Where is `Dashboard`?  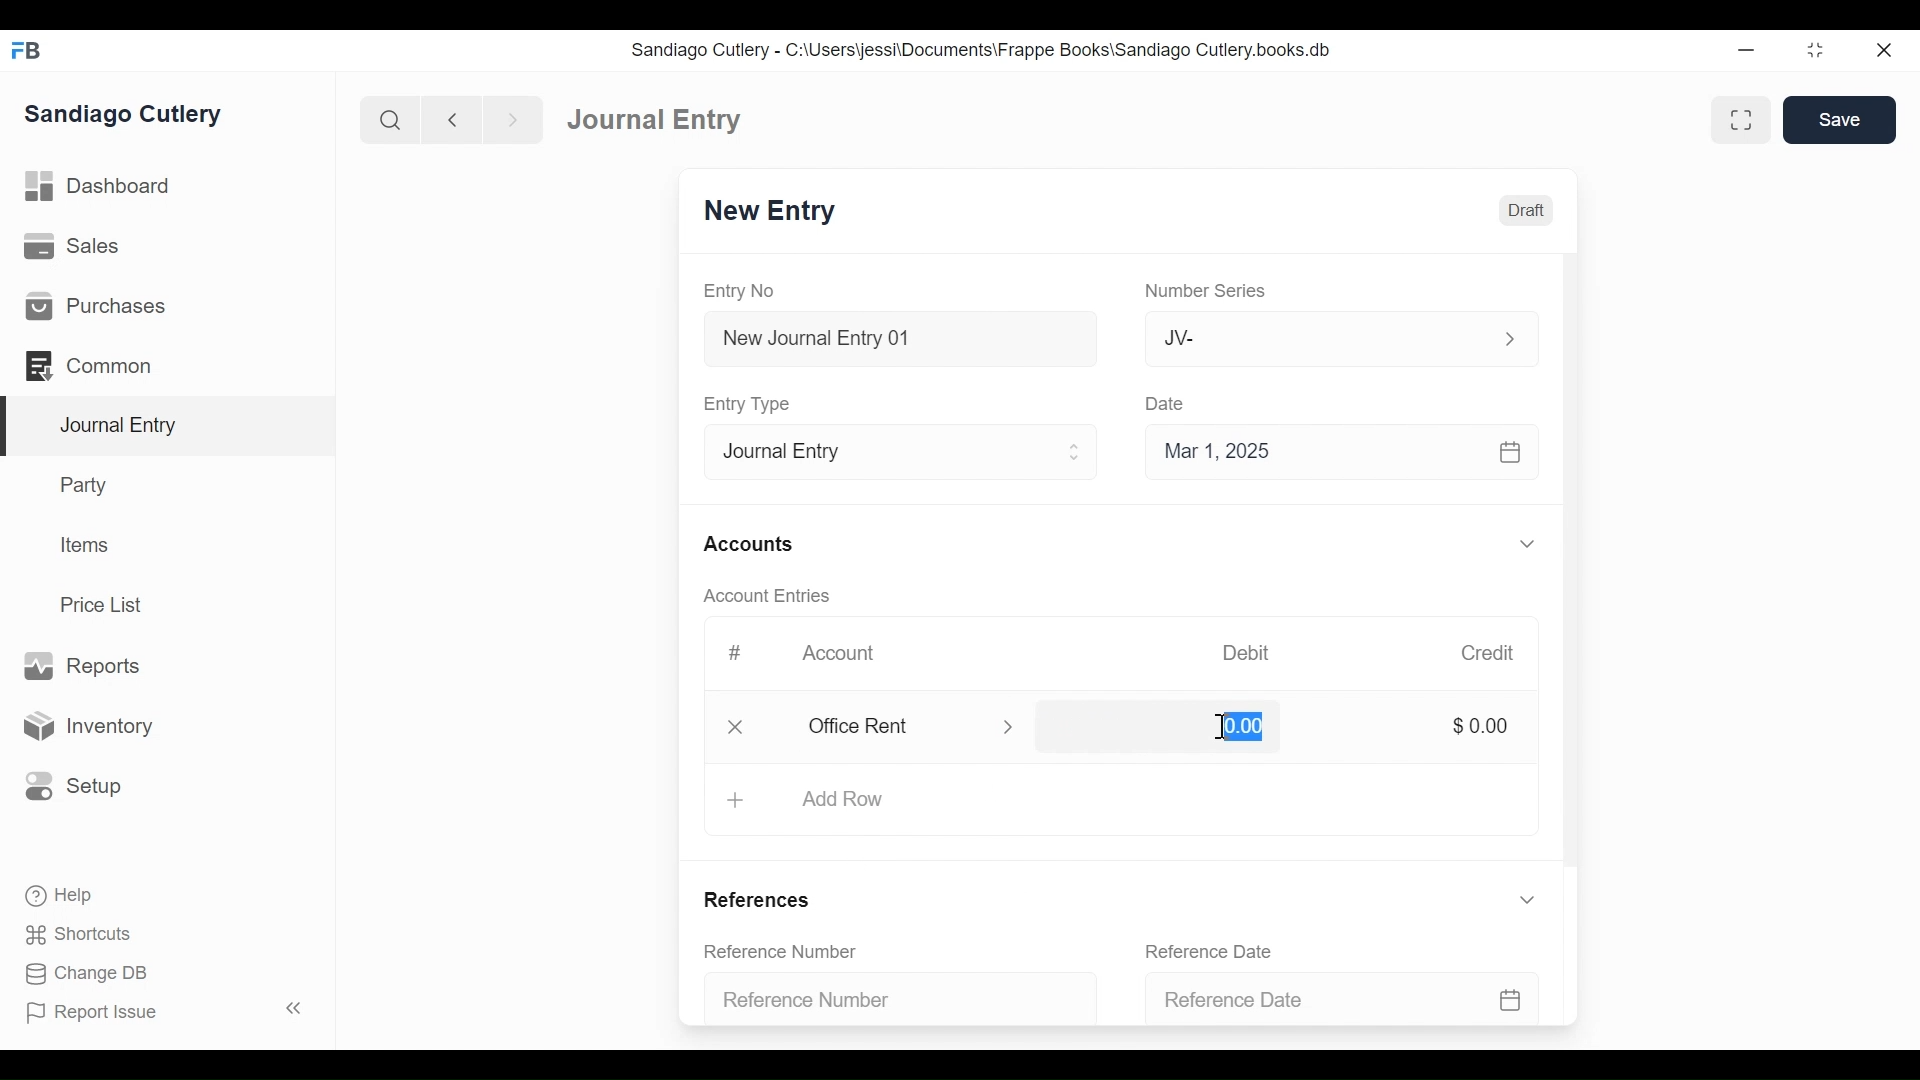 Dashboard is located at coordinates (647, 117).